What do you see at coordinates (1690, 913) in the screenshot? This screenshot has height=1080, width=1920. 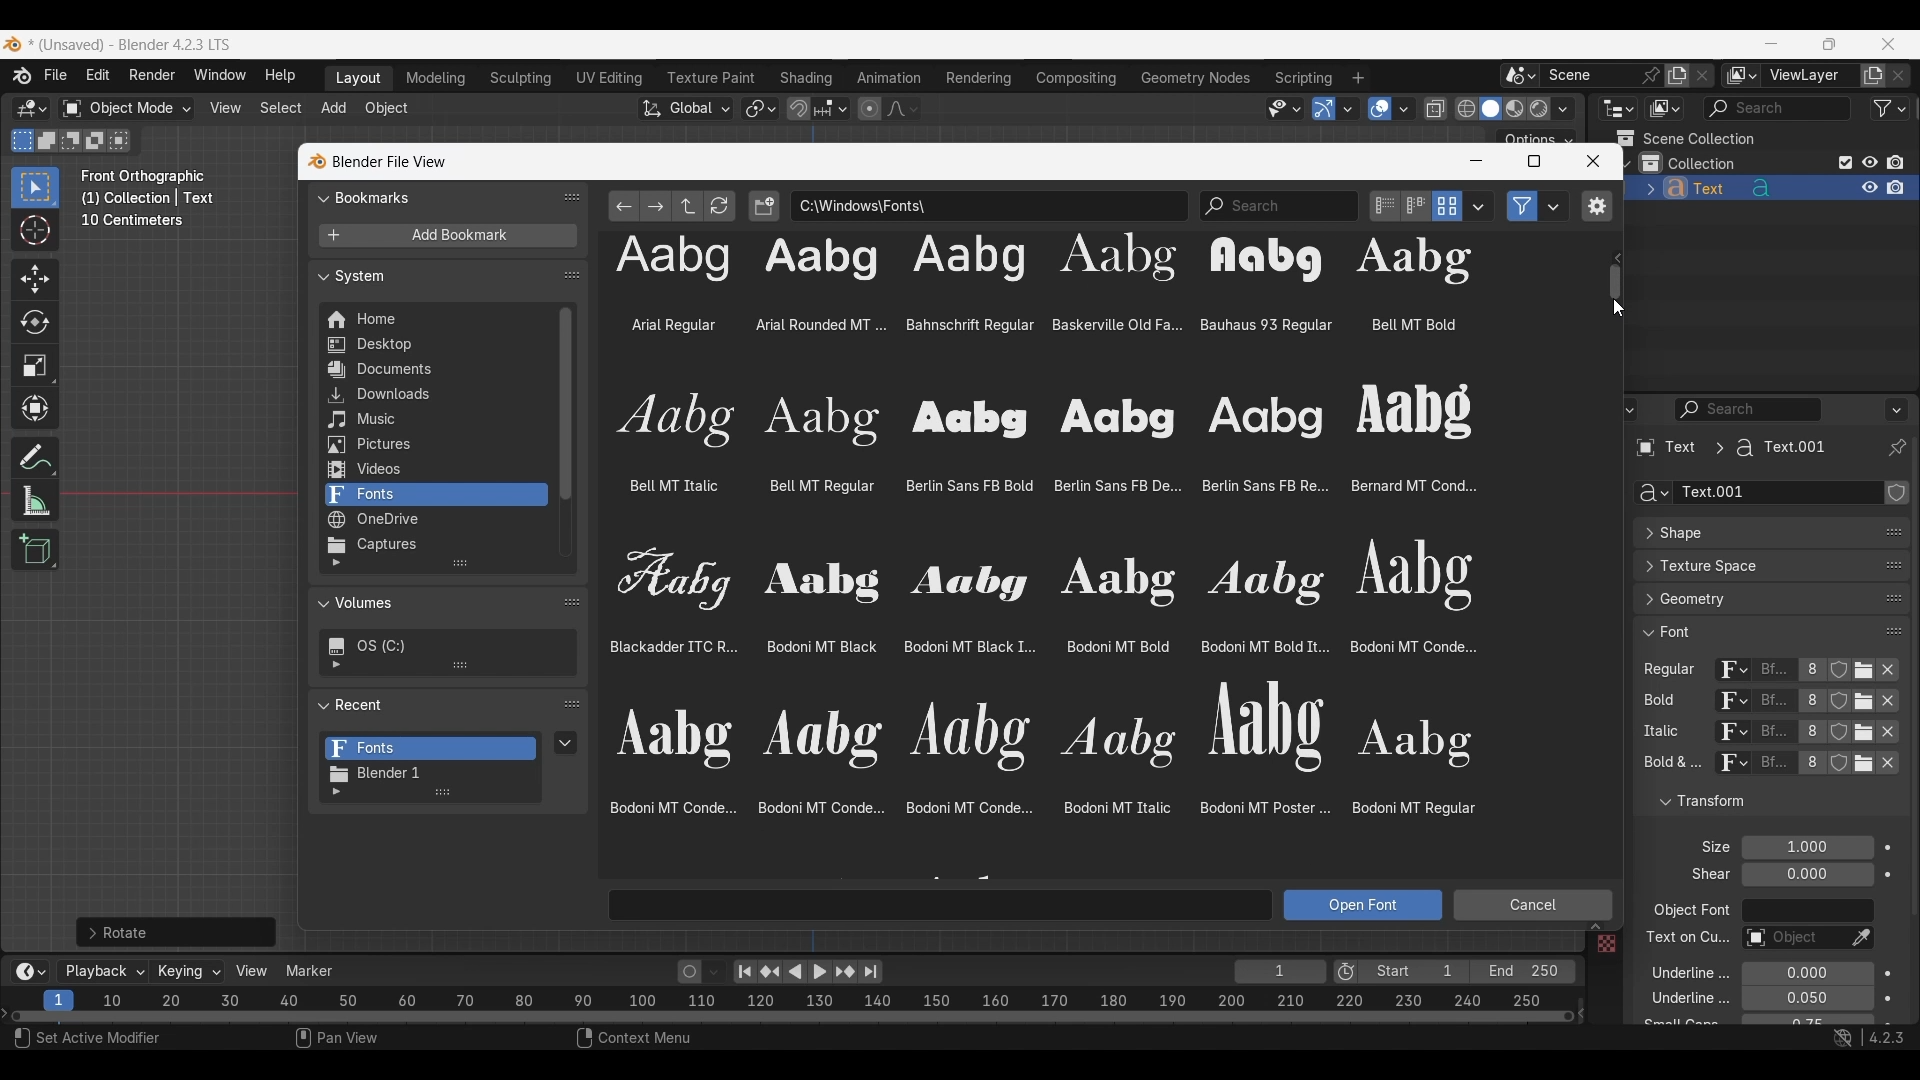 I see `object font` at bounding box center [1690, 913].